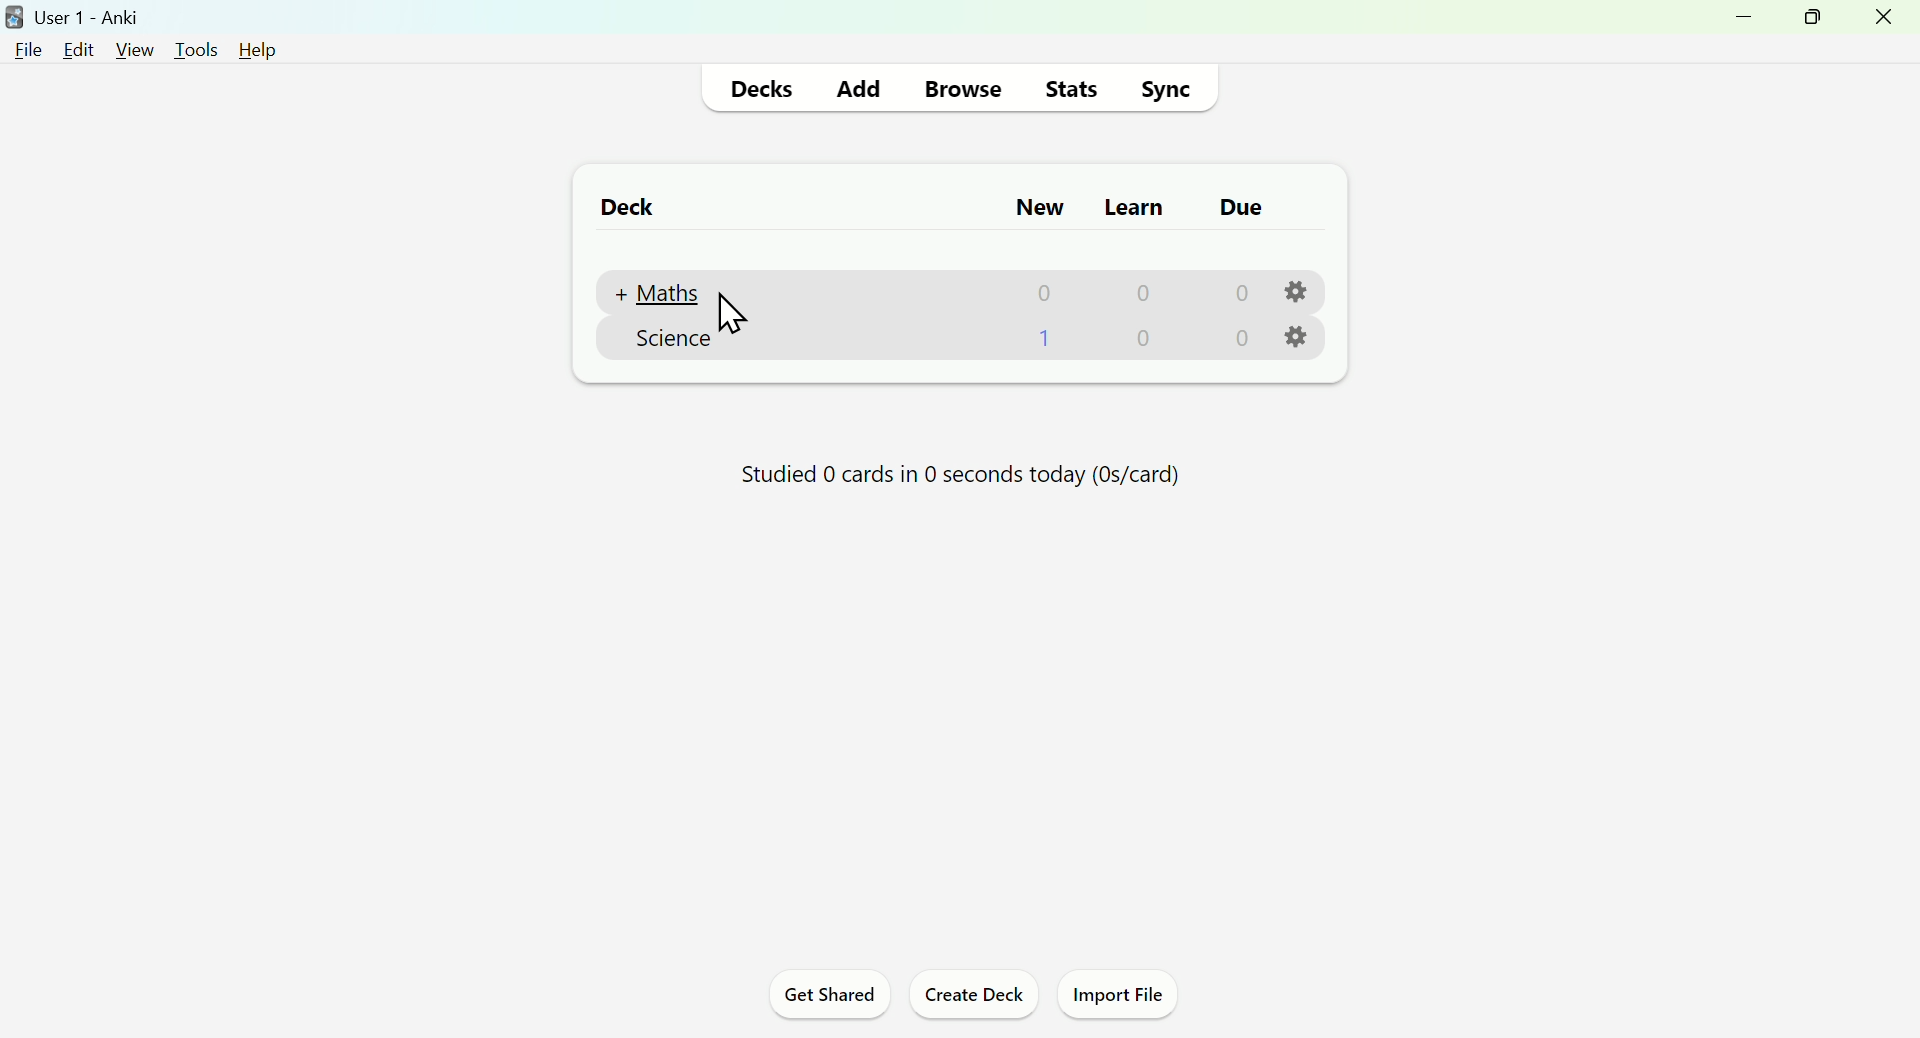 Image resolution: width=1920 pixels, height=1038 pixels. What do you see at coordinates (1747, 21) in the screenshot?
I see `minimize` at bounding box center [1747, 21].